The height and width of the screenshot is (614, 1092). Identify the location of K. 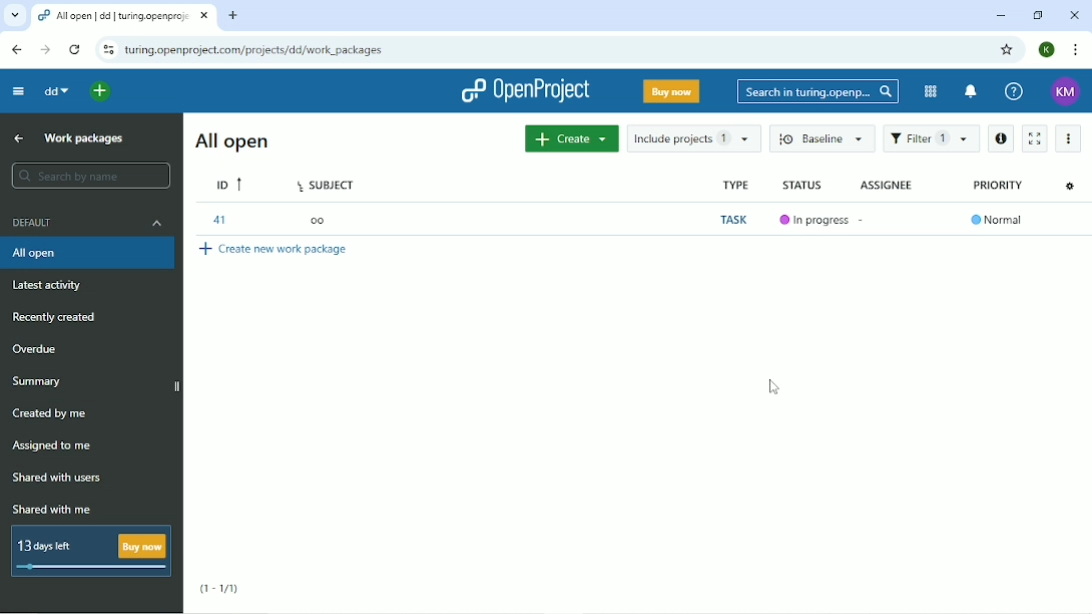
(1046, 50).